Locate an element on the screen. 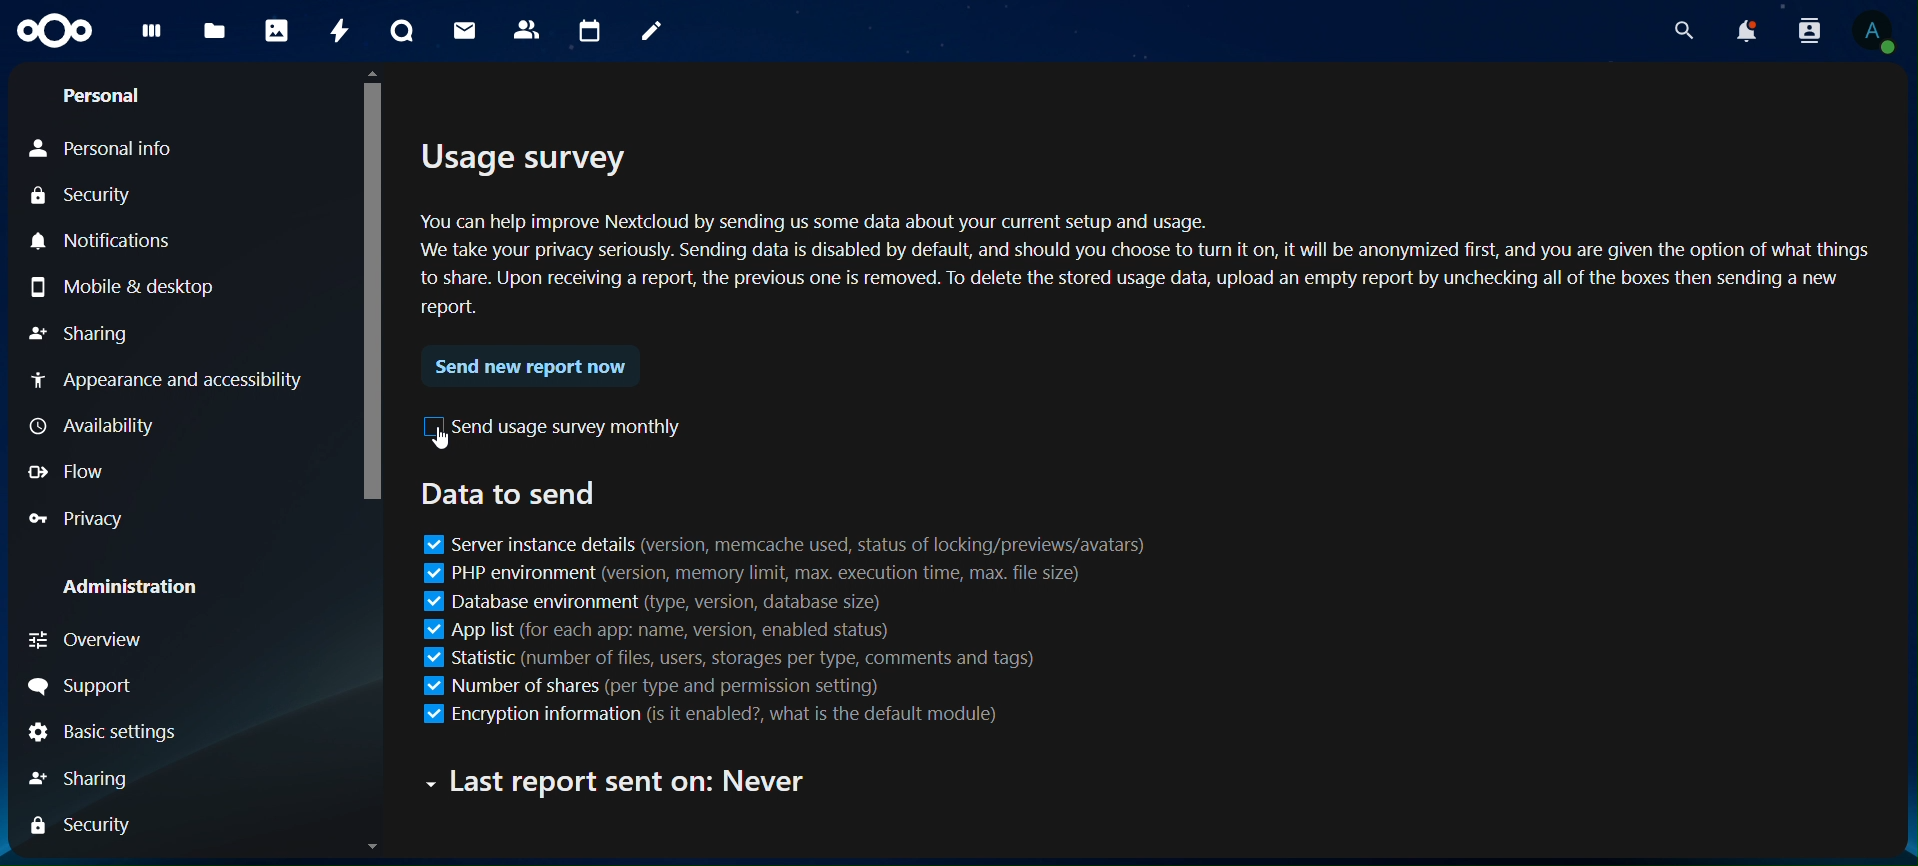  View Profile is located at coordinates (1875, 32).